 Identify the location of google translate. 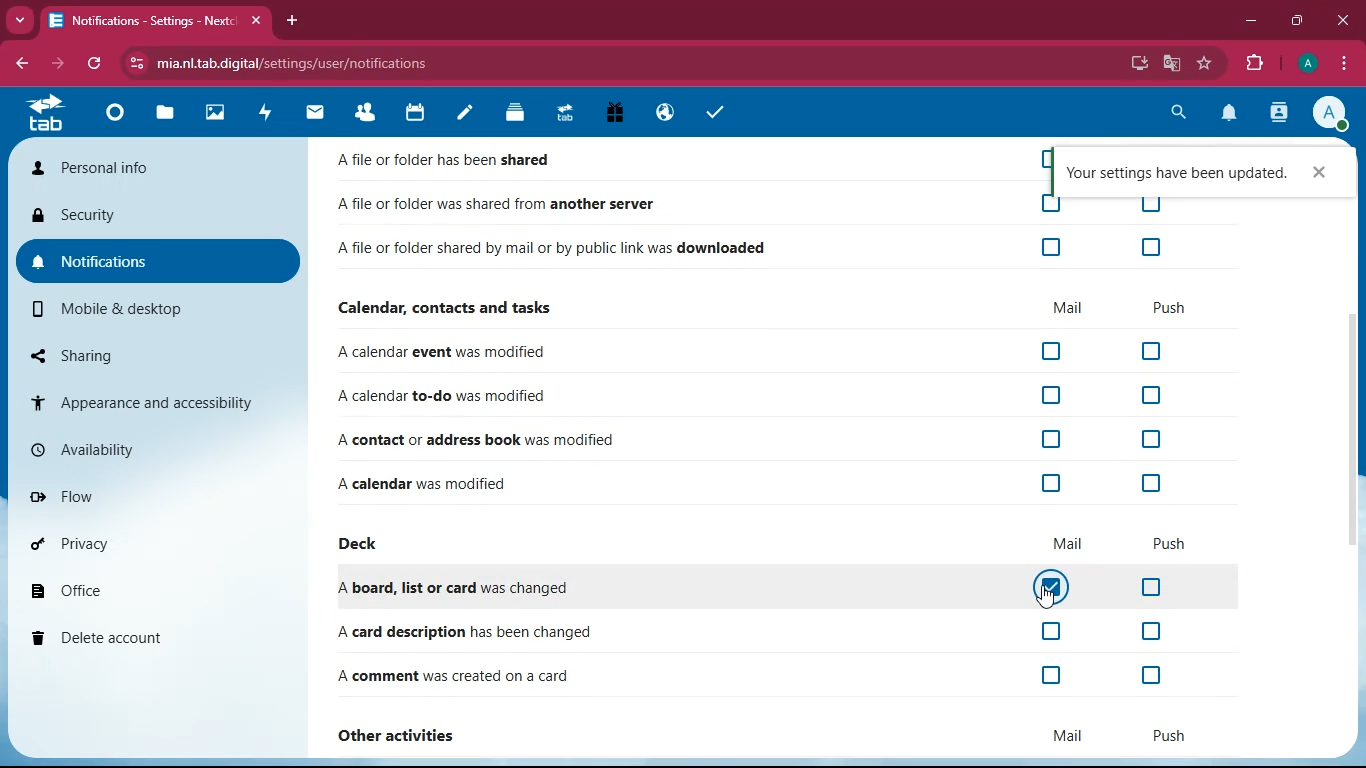
(1170, 64).